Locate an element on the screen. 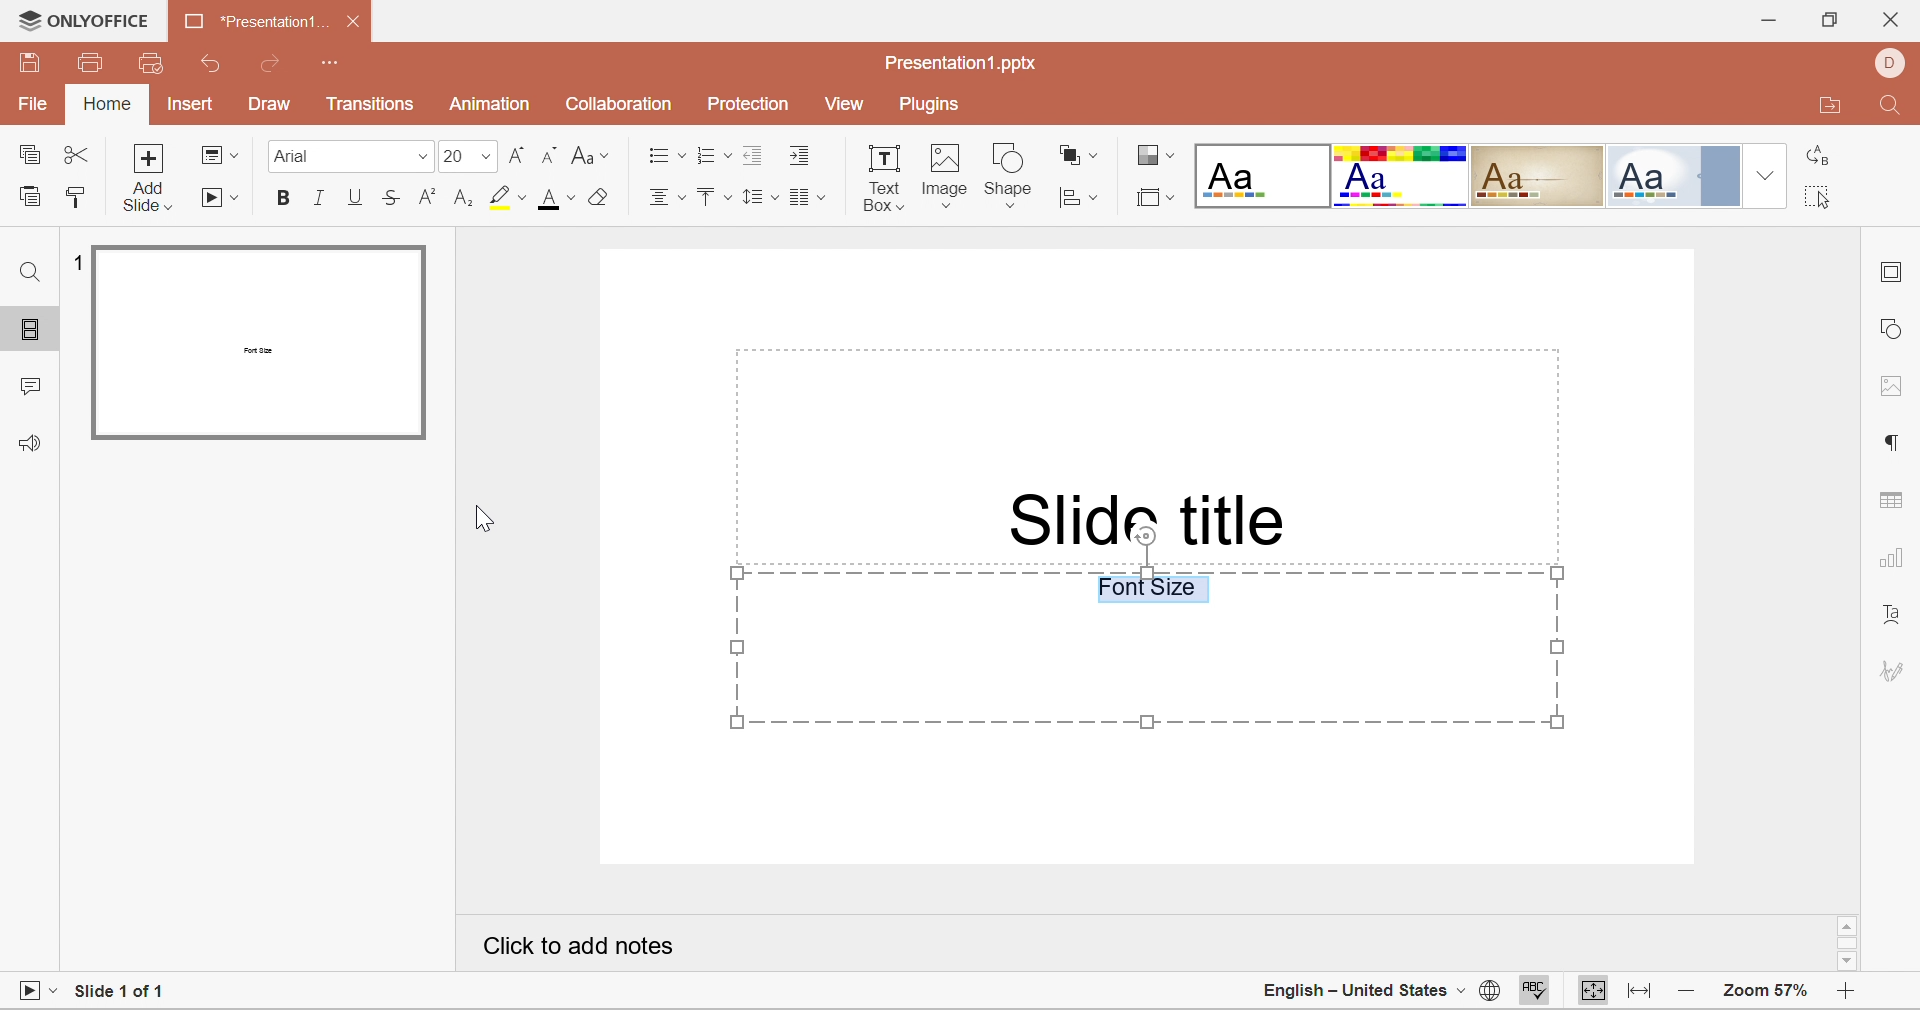 This screenshot has width=1920, height=1010. Decrease indent is located at coordinates (753, 157).